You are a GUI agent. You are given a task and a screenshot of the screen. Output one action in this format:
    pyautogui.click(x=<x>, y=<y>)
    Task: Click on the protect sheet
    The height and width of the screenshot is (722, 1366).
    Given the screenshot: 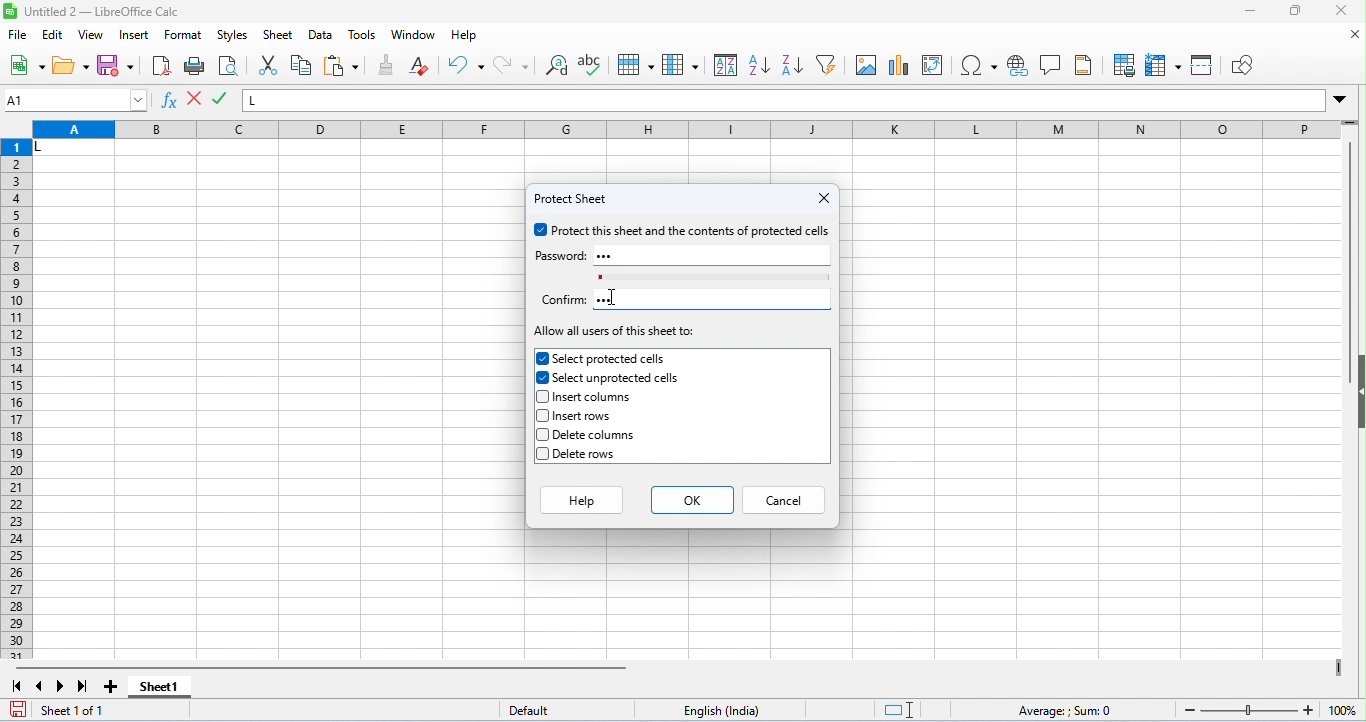 What is the action you would take?
    pyautogui.click(x=575, y=199)
    